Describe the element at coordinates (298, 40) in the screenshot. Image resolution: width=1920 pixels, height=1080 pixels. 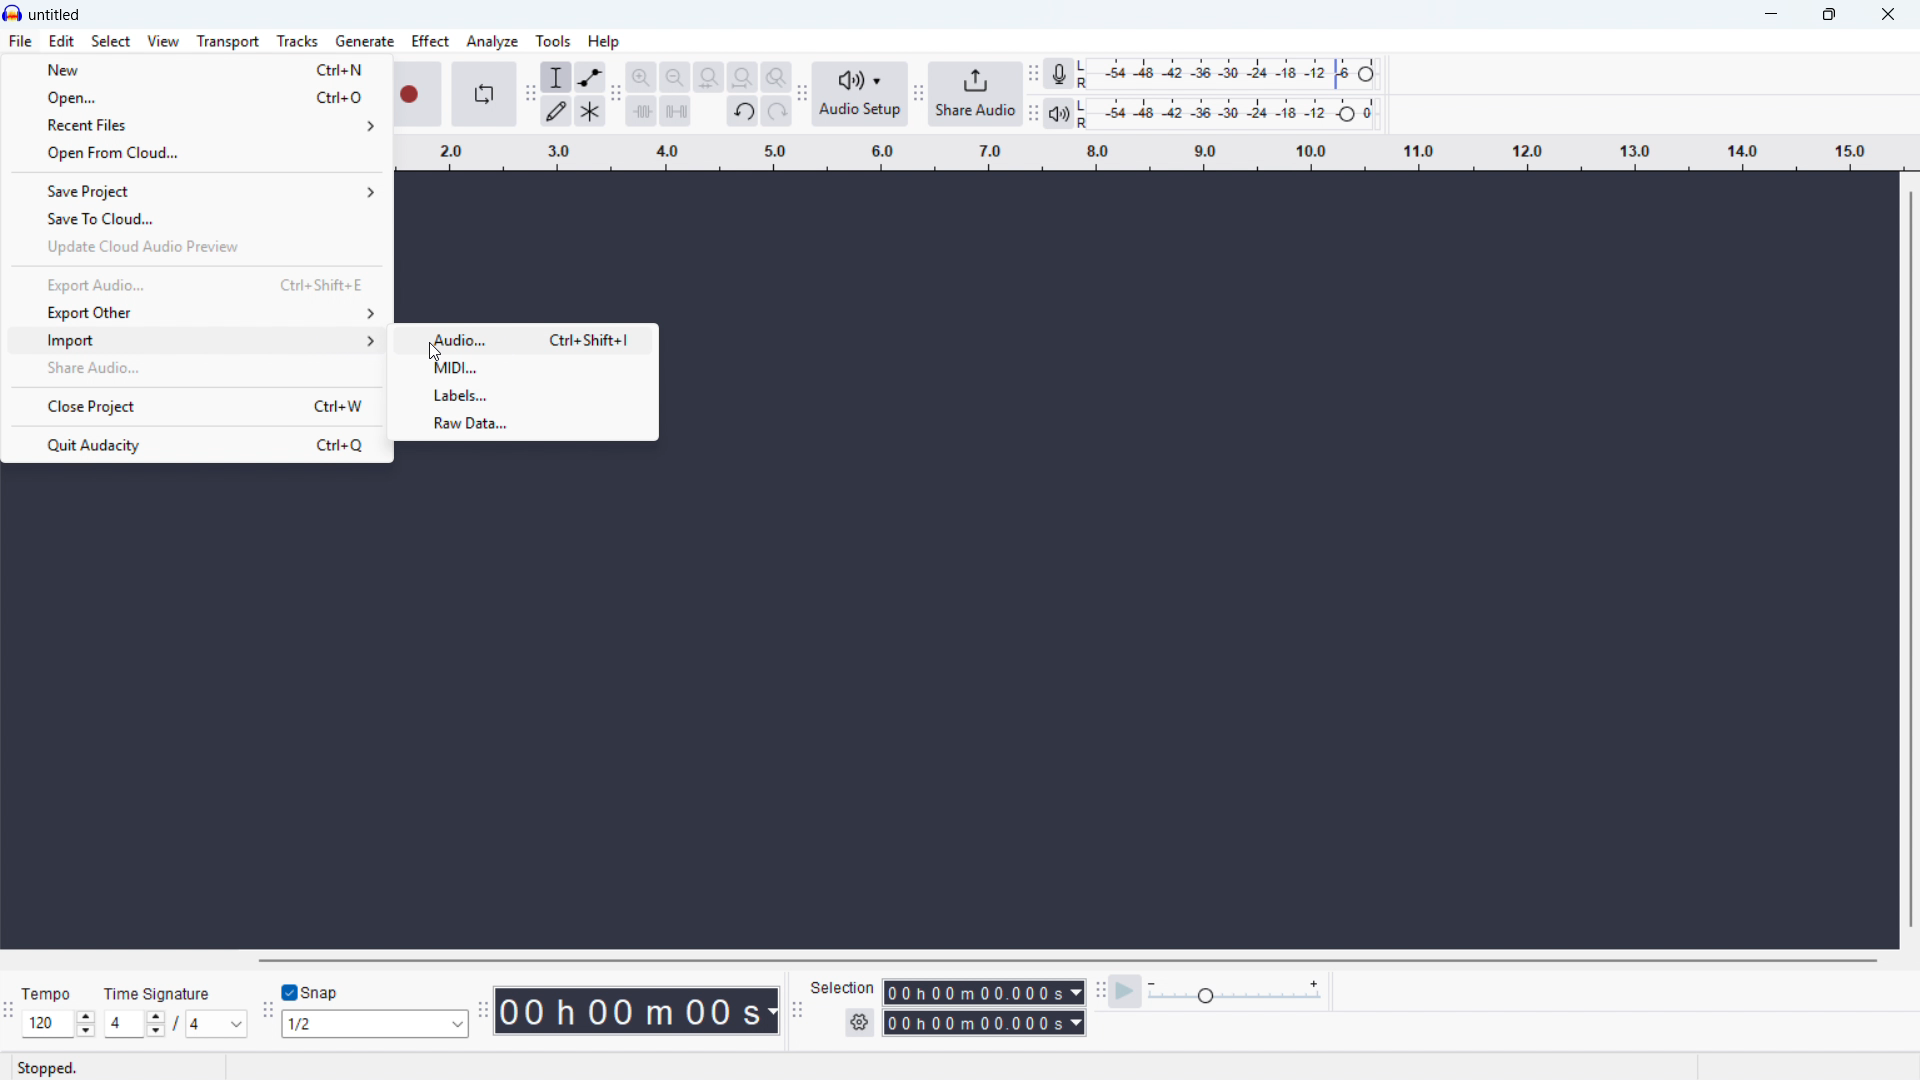
I see `Tracks ` at that location.